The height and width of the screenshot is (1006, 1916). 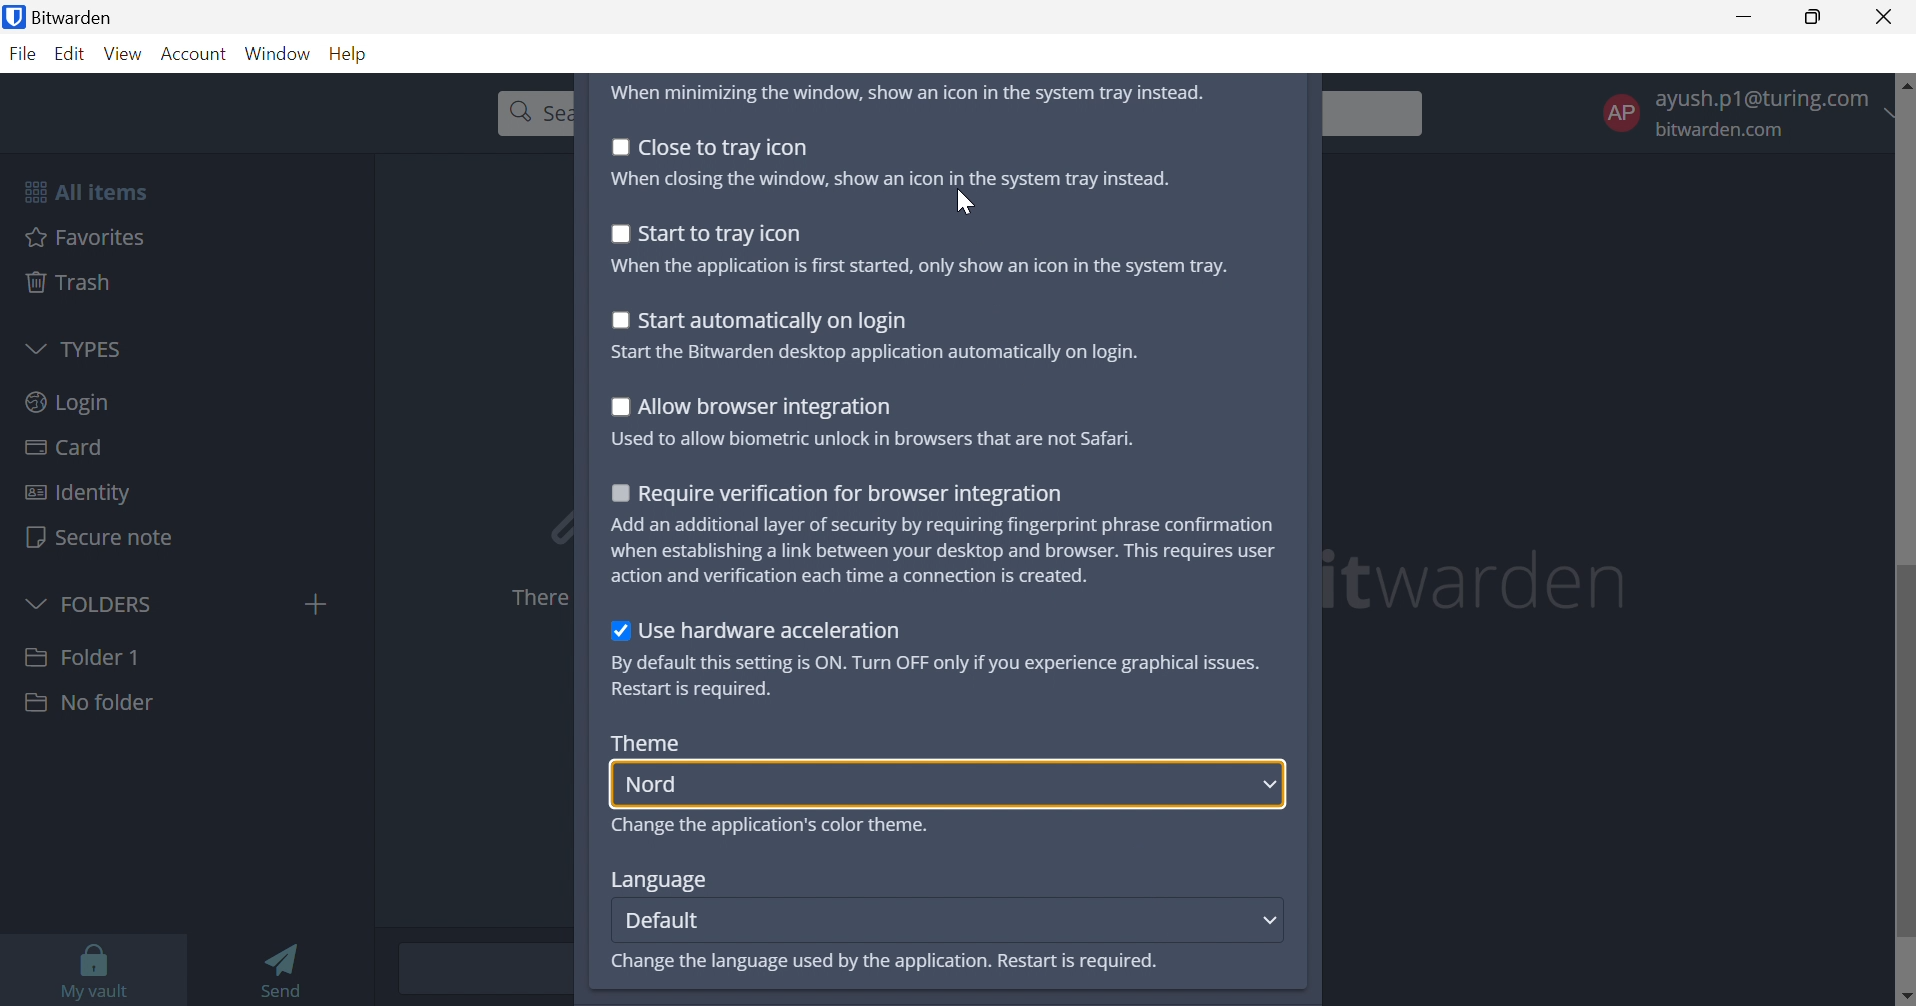 What do you see at coordinates (617, 233) in the screenshot?
I see `Checkbox` at bounding box center [617, 233].